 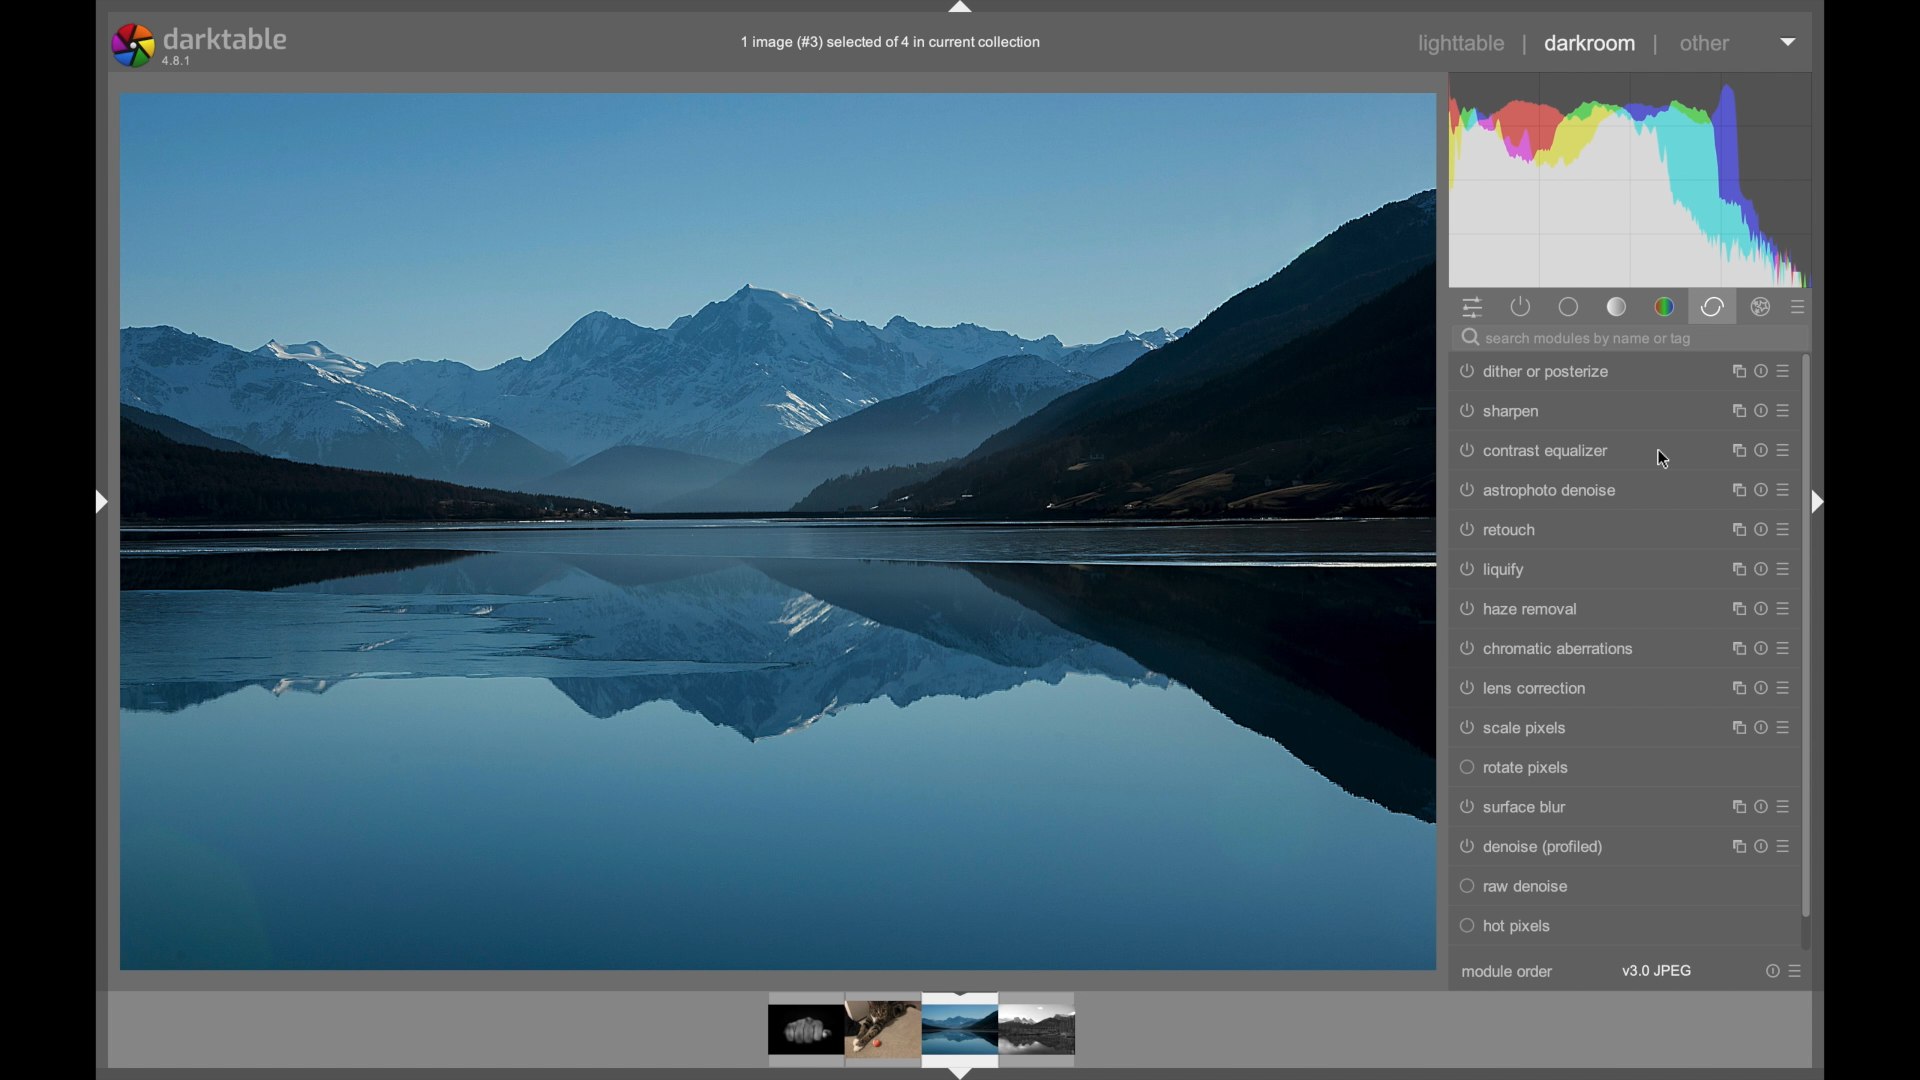 What do you see at coordinates (1758, 411) in the screenshot?
I see `more  options` at bounding box center [1758, 411].